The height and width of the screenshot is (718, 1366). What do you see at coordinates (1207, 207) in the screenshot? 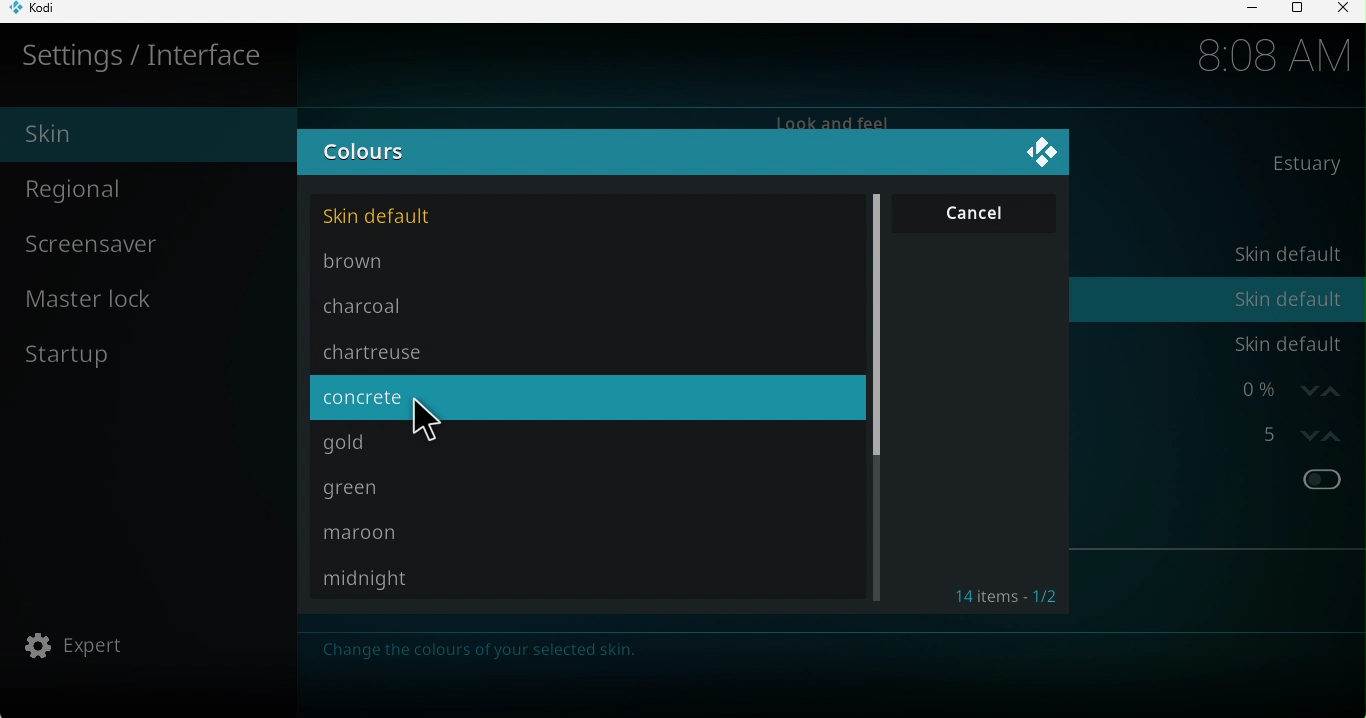
I see `Configure skin` at bounding box center [1207, 207].